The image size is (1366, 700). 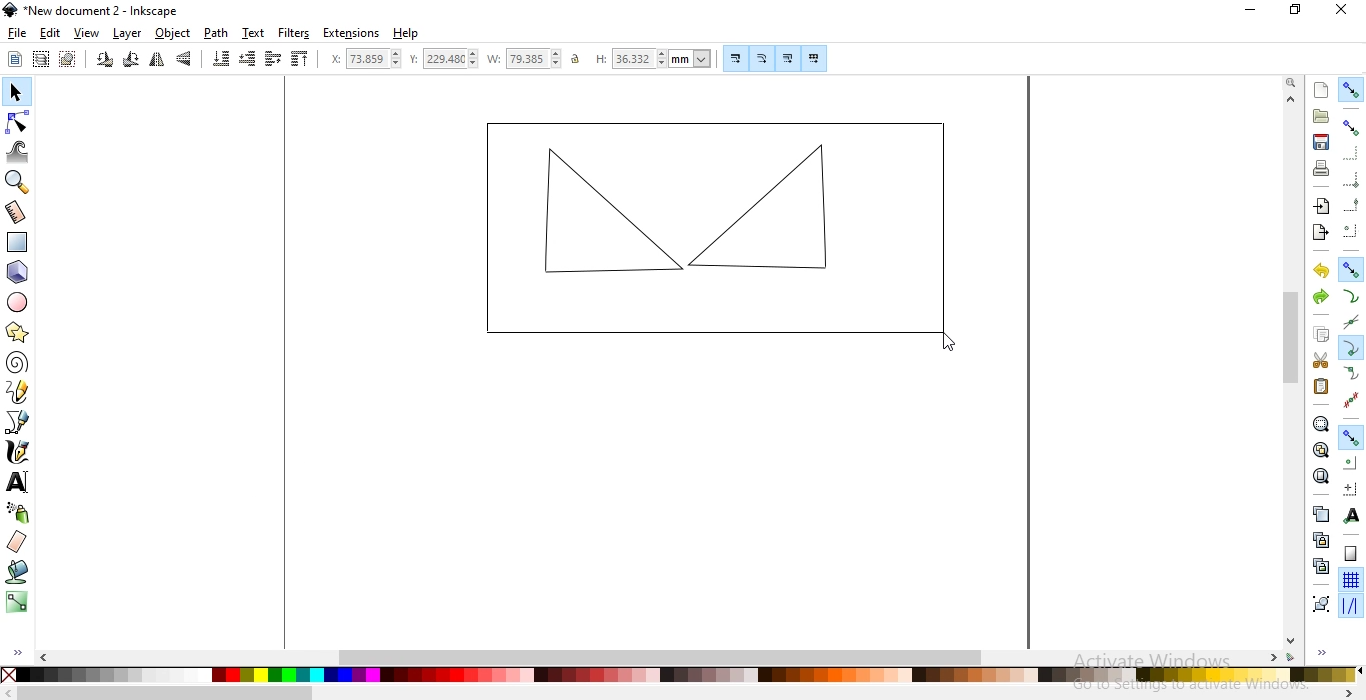 I want to click on cut selection to clipboard, so click(x=1319, y=359).